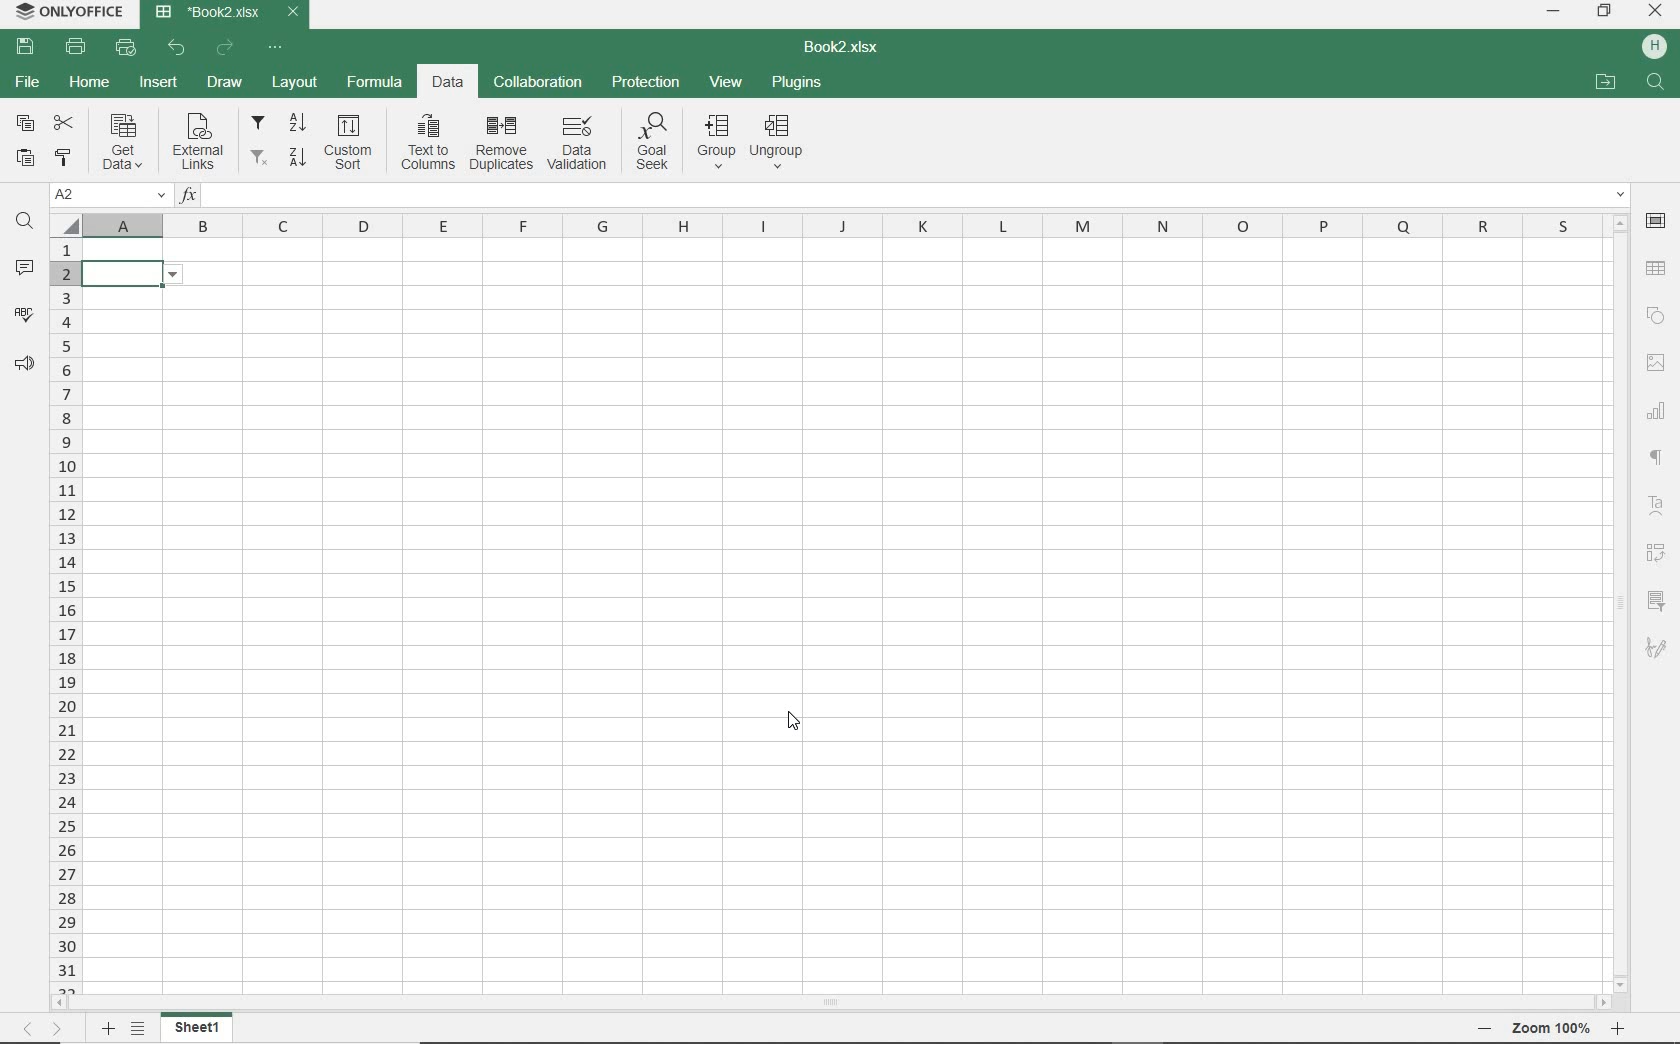 This screenshot has height=1044, width=1680. What do you see at coordinates (654, 139) in the screenshot?
I see `goal seek` at bounding box center [654, 139].